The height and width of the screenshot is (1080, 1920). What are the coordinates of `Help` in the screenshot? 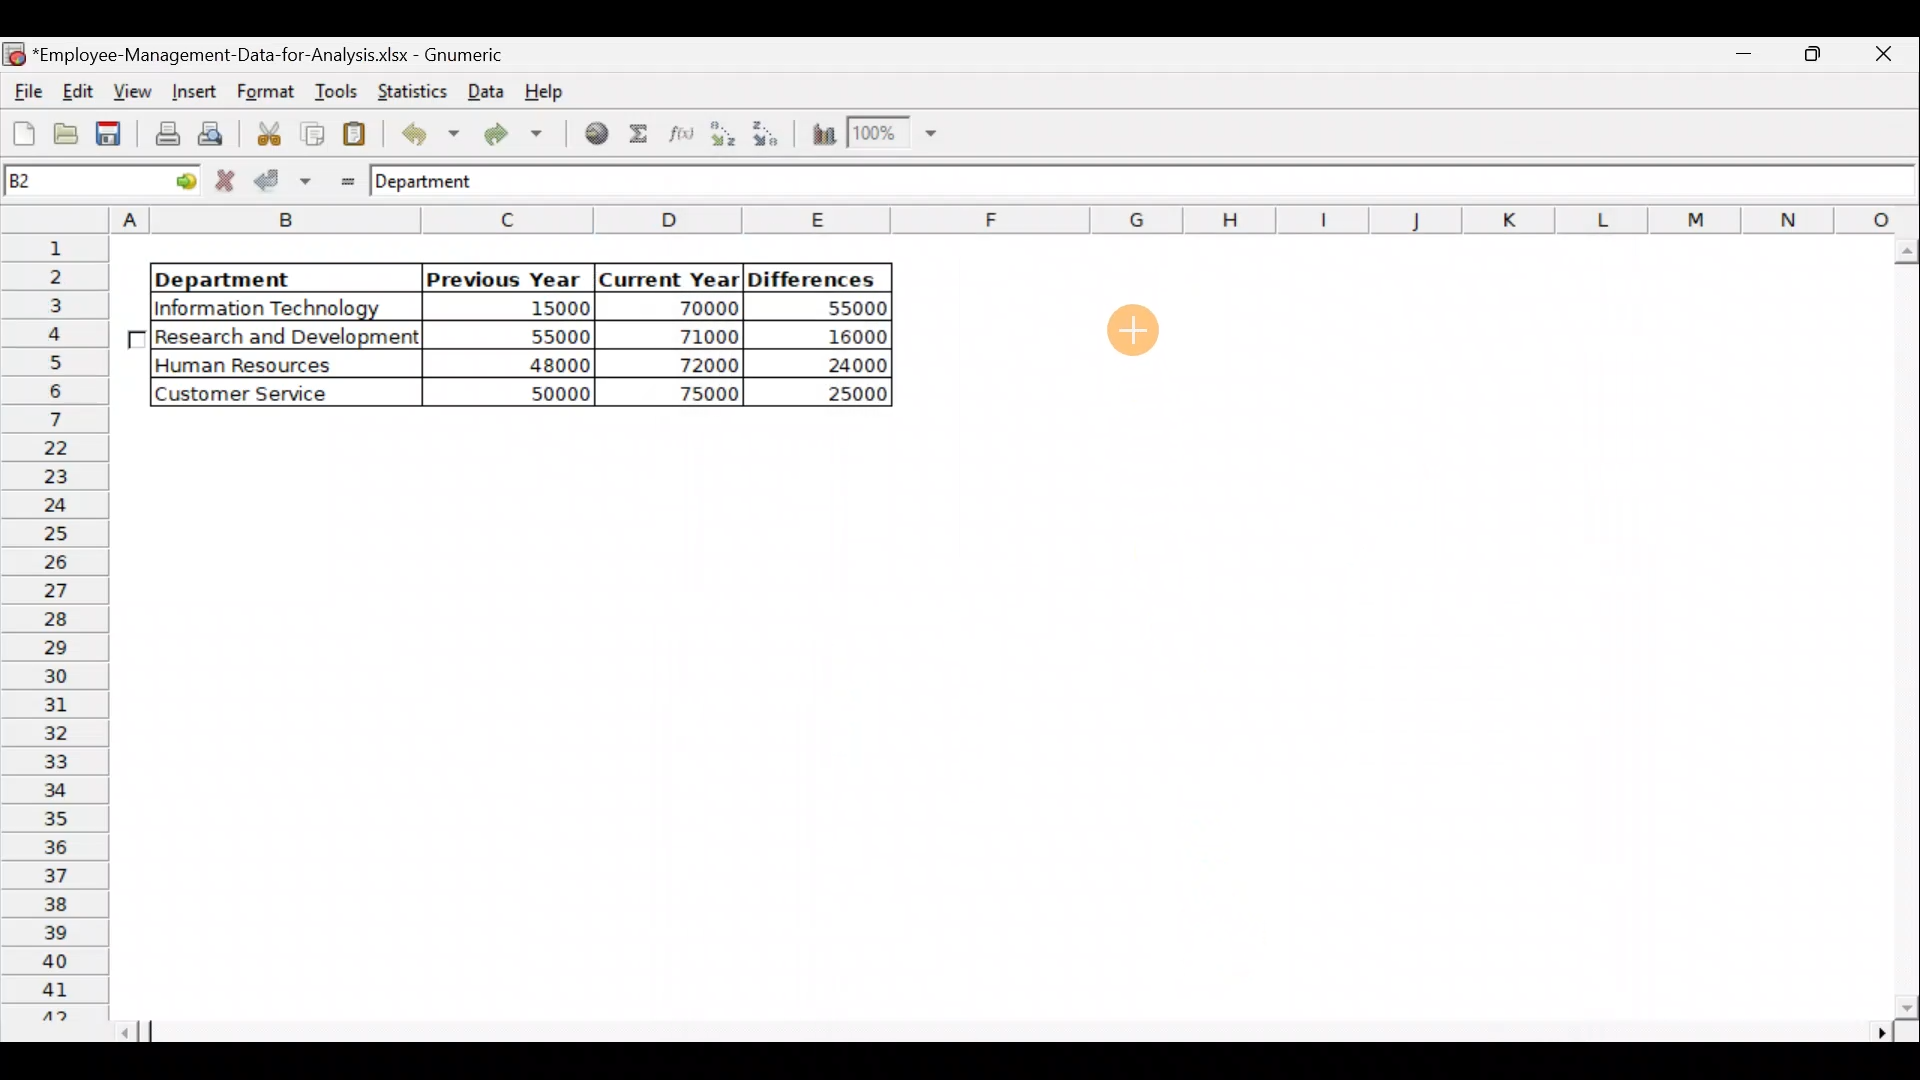 It's located at (548, 96).